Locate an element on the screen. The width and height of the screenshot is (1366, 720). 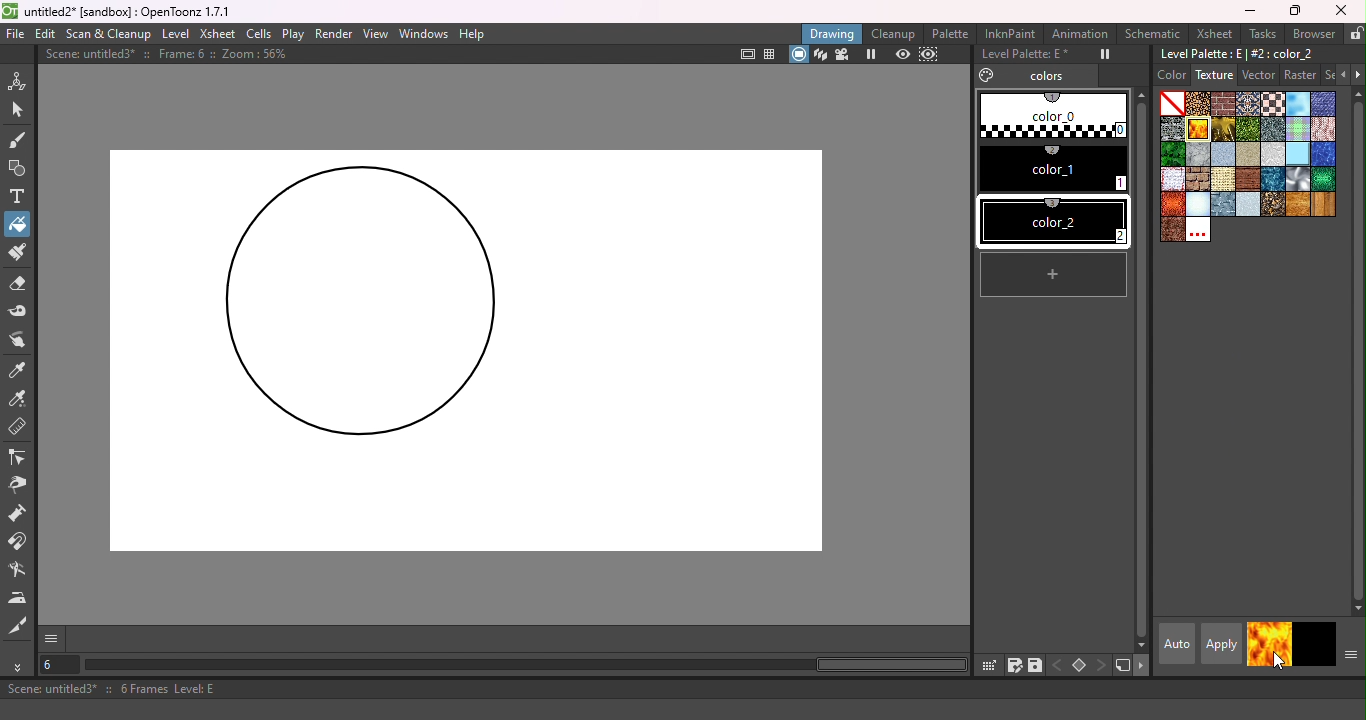
snakeskin.bmp is located at coordinates (1323, 179).